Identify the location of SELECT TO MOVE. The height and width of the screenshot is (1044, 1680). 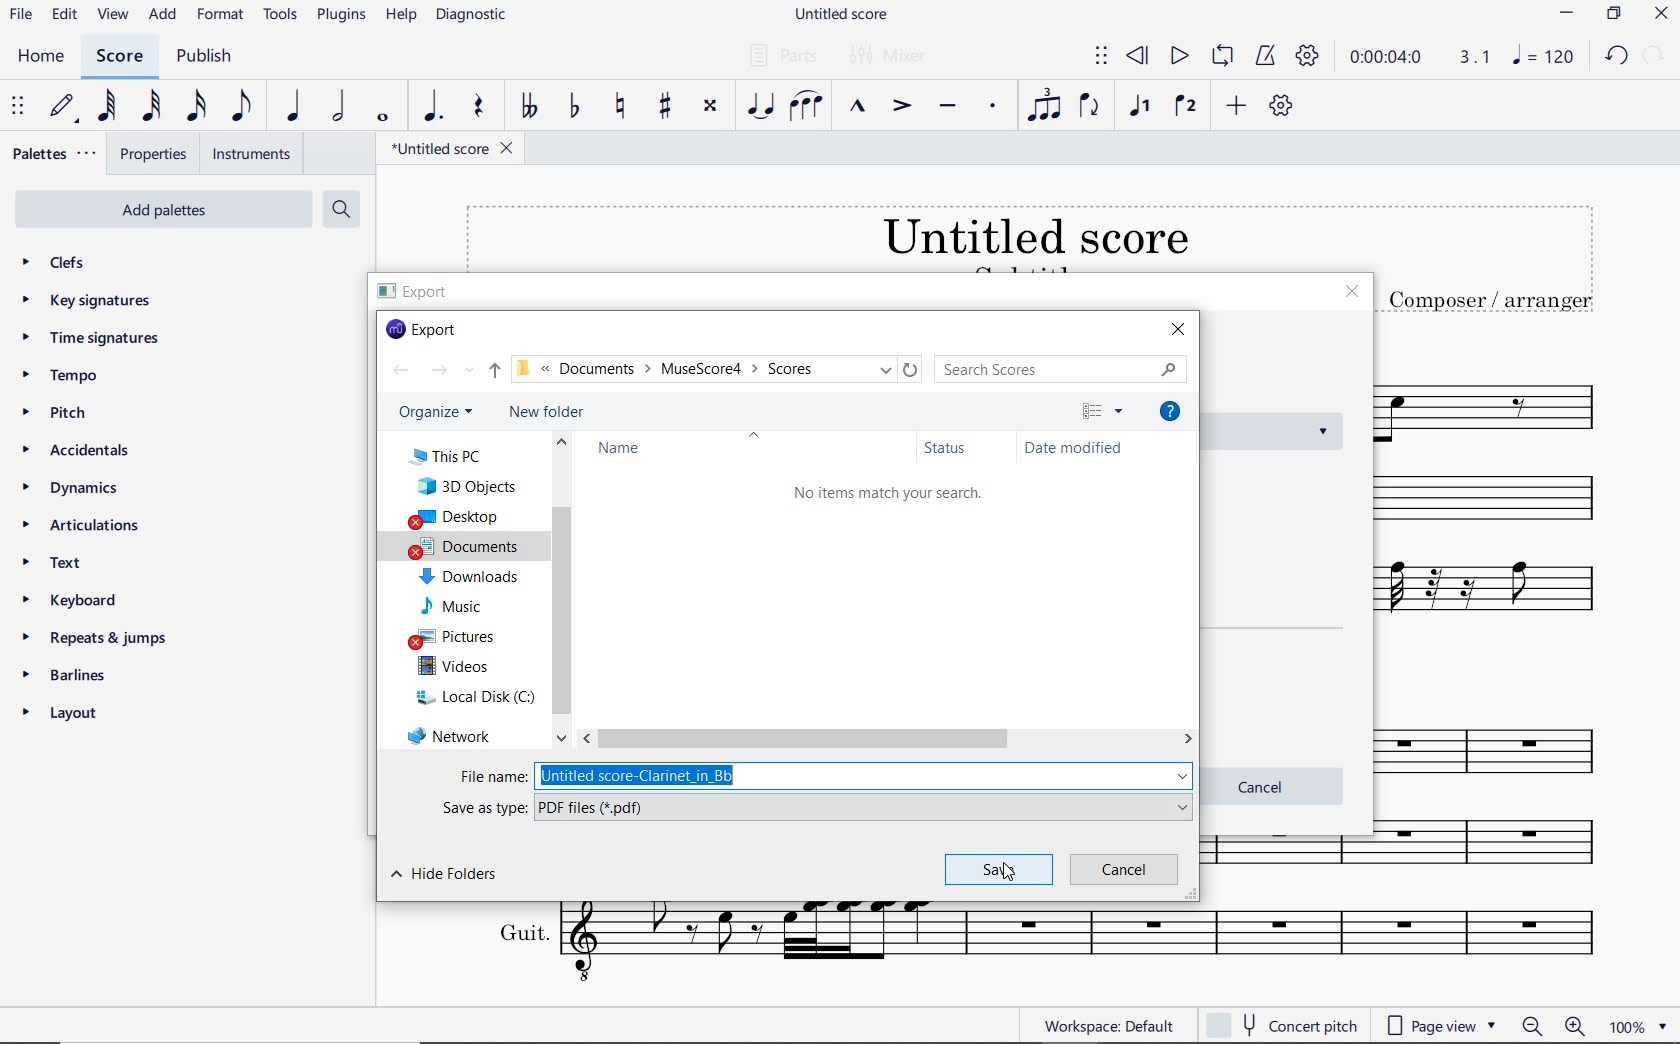
(1100, 55).